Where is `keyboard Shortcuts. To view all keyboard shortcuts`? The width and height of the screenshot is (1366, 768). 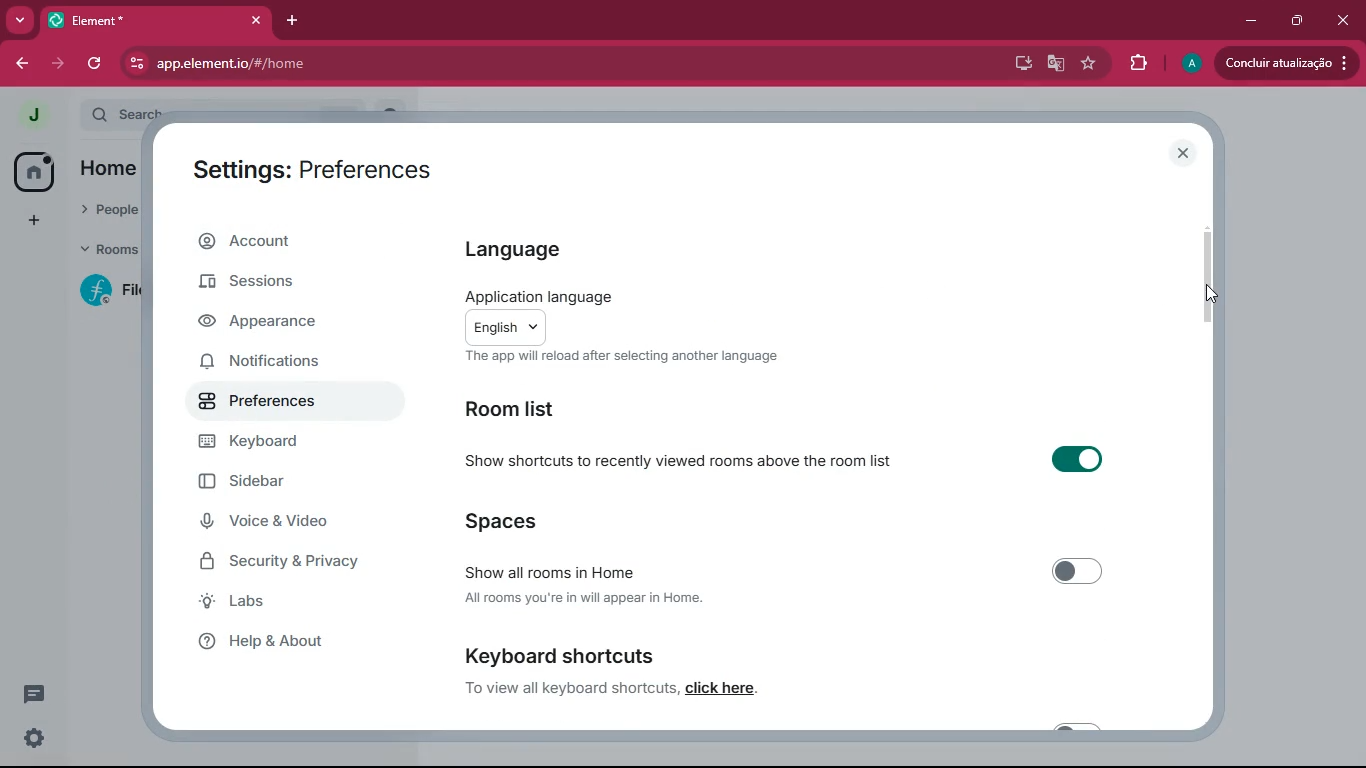 keyboard Shortcuts. To view all keyboard shortcuts is located at coordinates (567, 670).